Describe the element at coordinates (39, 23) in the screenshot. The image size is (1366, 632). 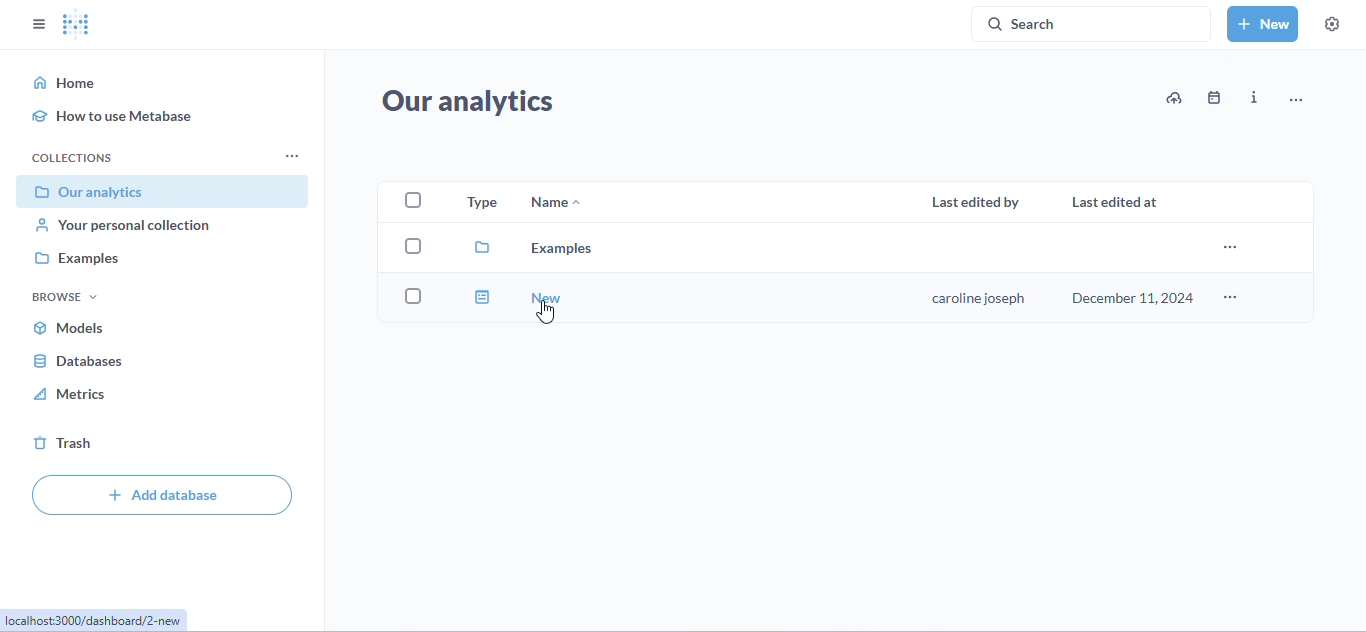
I see `close sidebar` at that location.